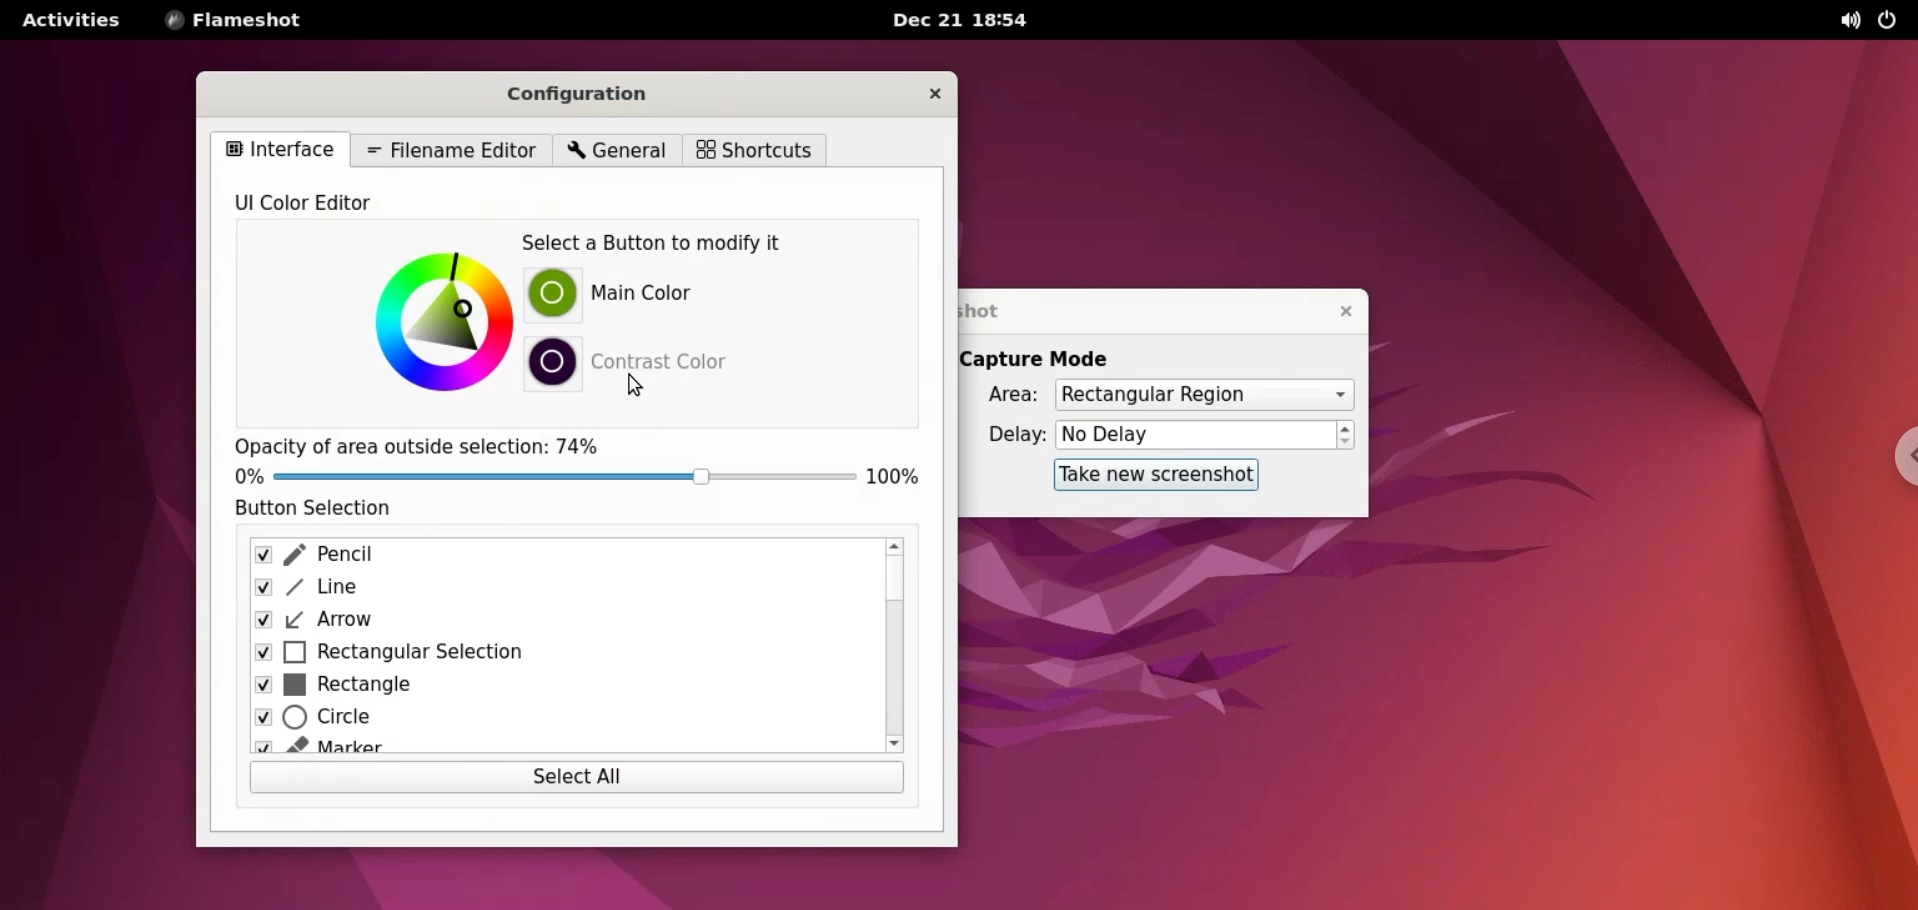 The width and height of the screenshot is (1918, 910). I want to click on opacity of area outside selection: 74%, so click(447, 443).